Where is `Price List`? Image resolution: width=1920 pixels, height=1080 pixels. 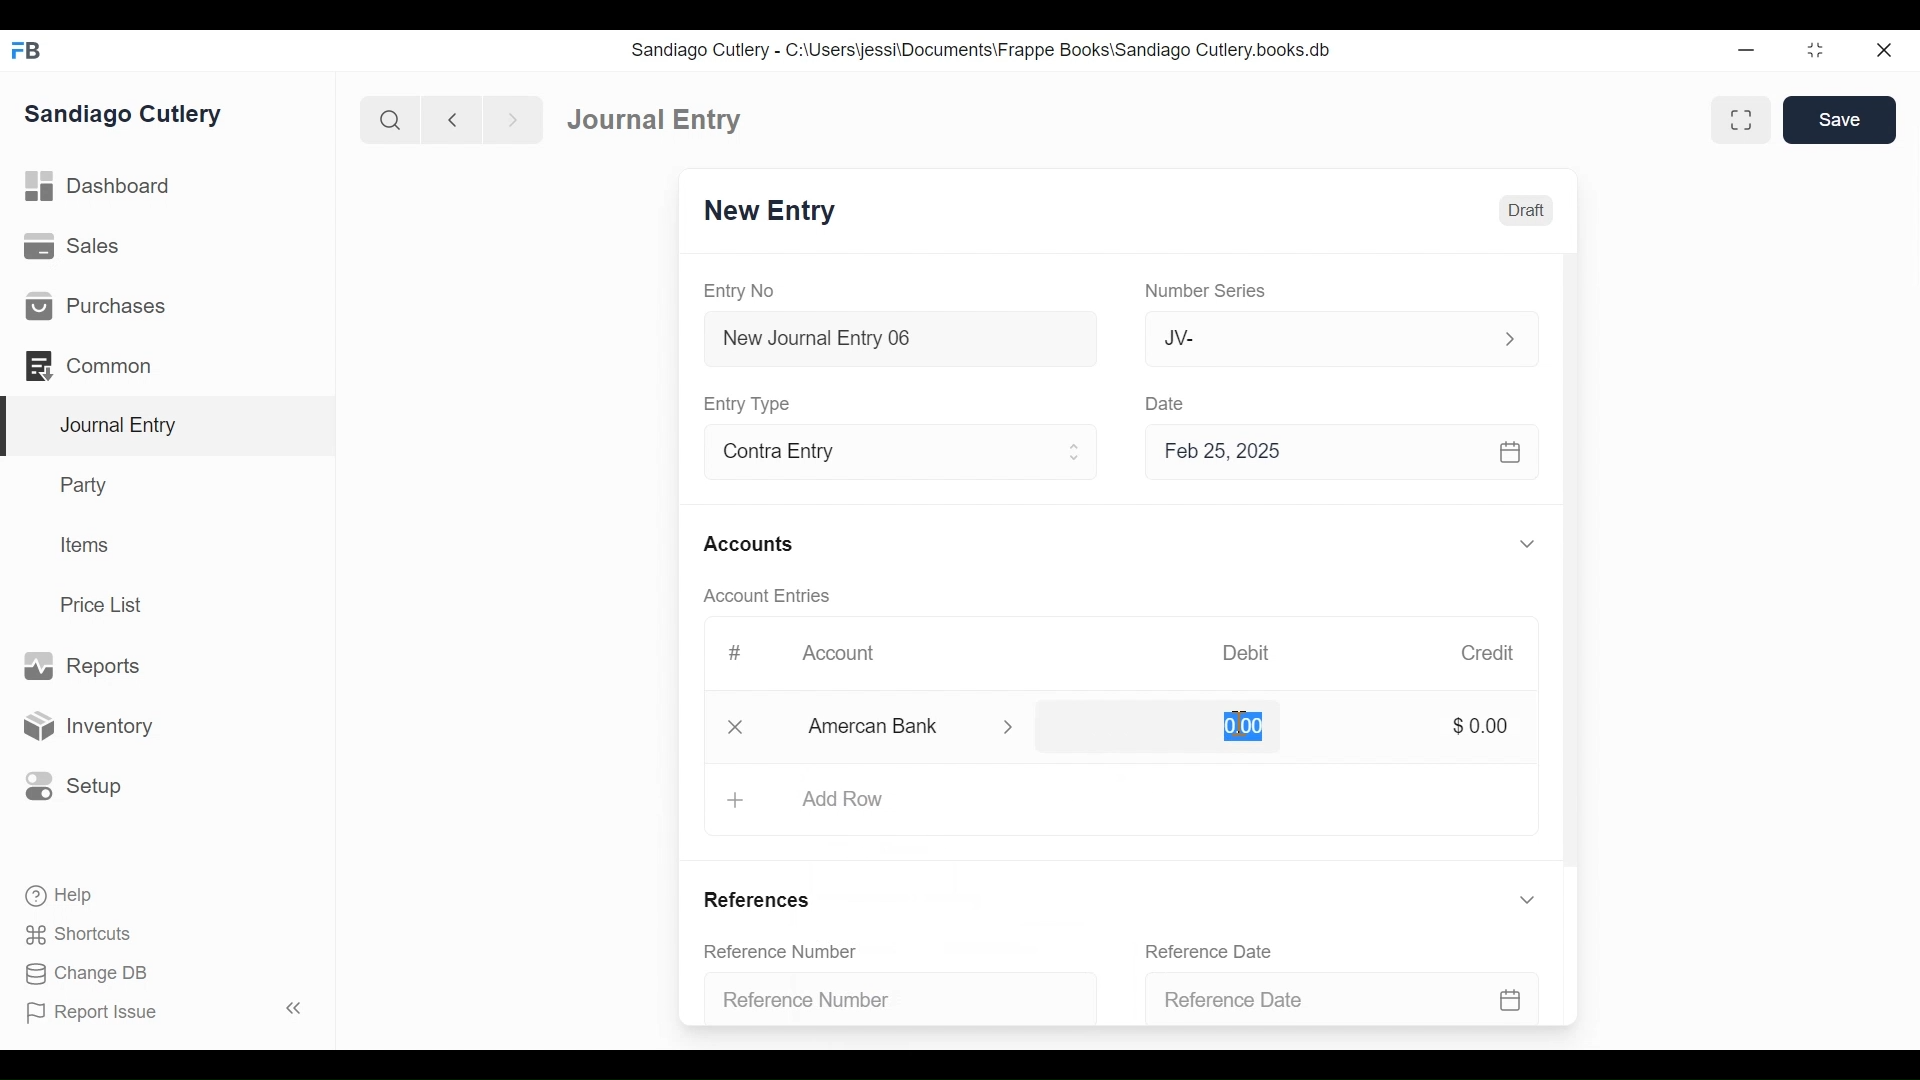 Price List is located at coordinates (108, 605).